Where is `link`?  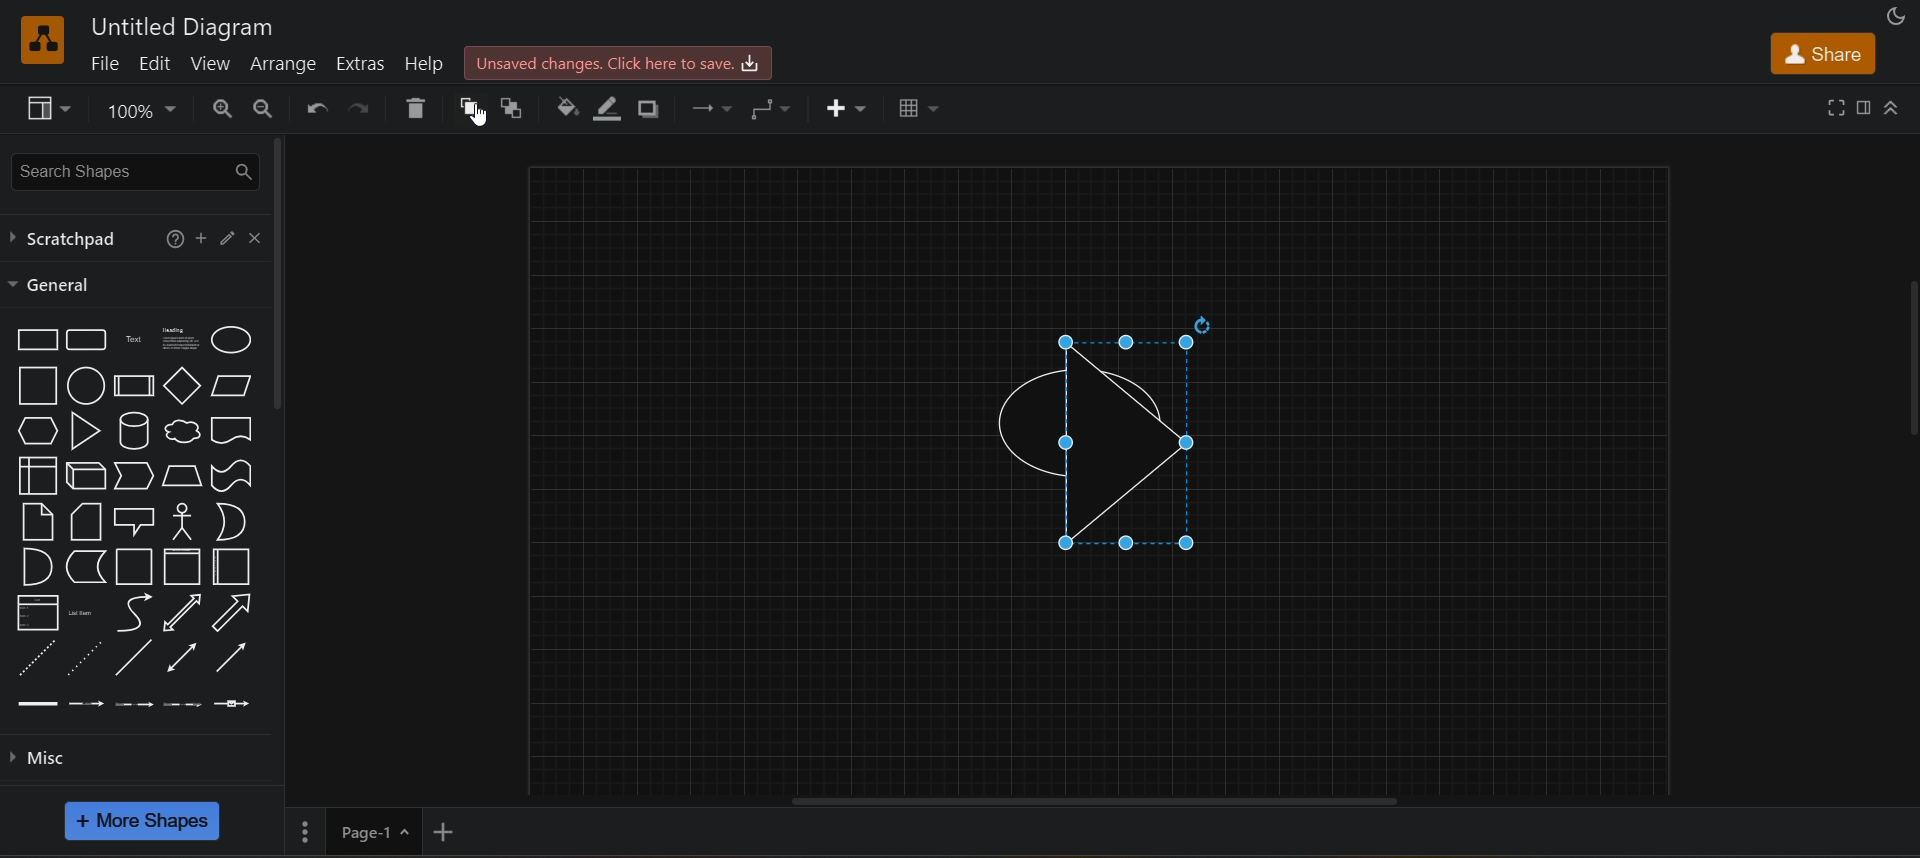 link is located at coordinates (37, 704).